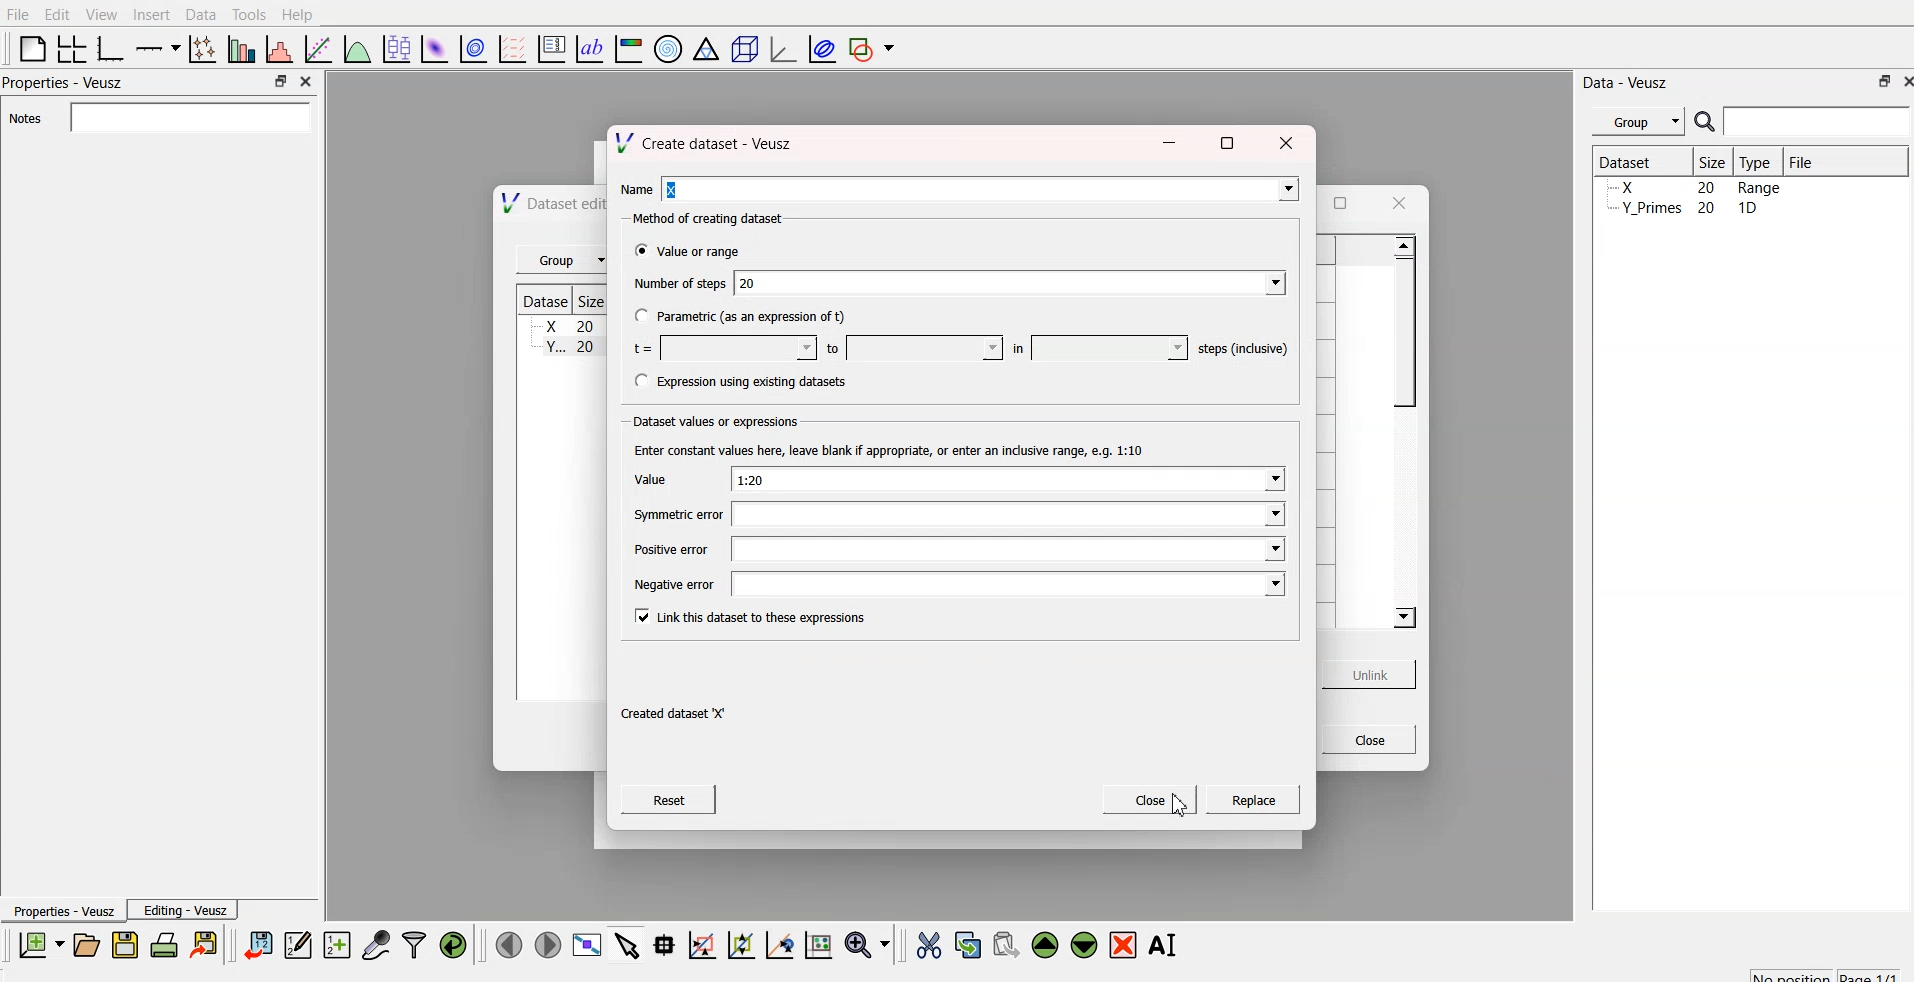 The height and width of the screenshot is (982, 1914). Describe the element at coordinates (166, 946) in the screenshot. I see `print document` at that location.